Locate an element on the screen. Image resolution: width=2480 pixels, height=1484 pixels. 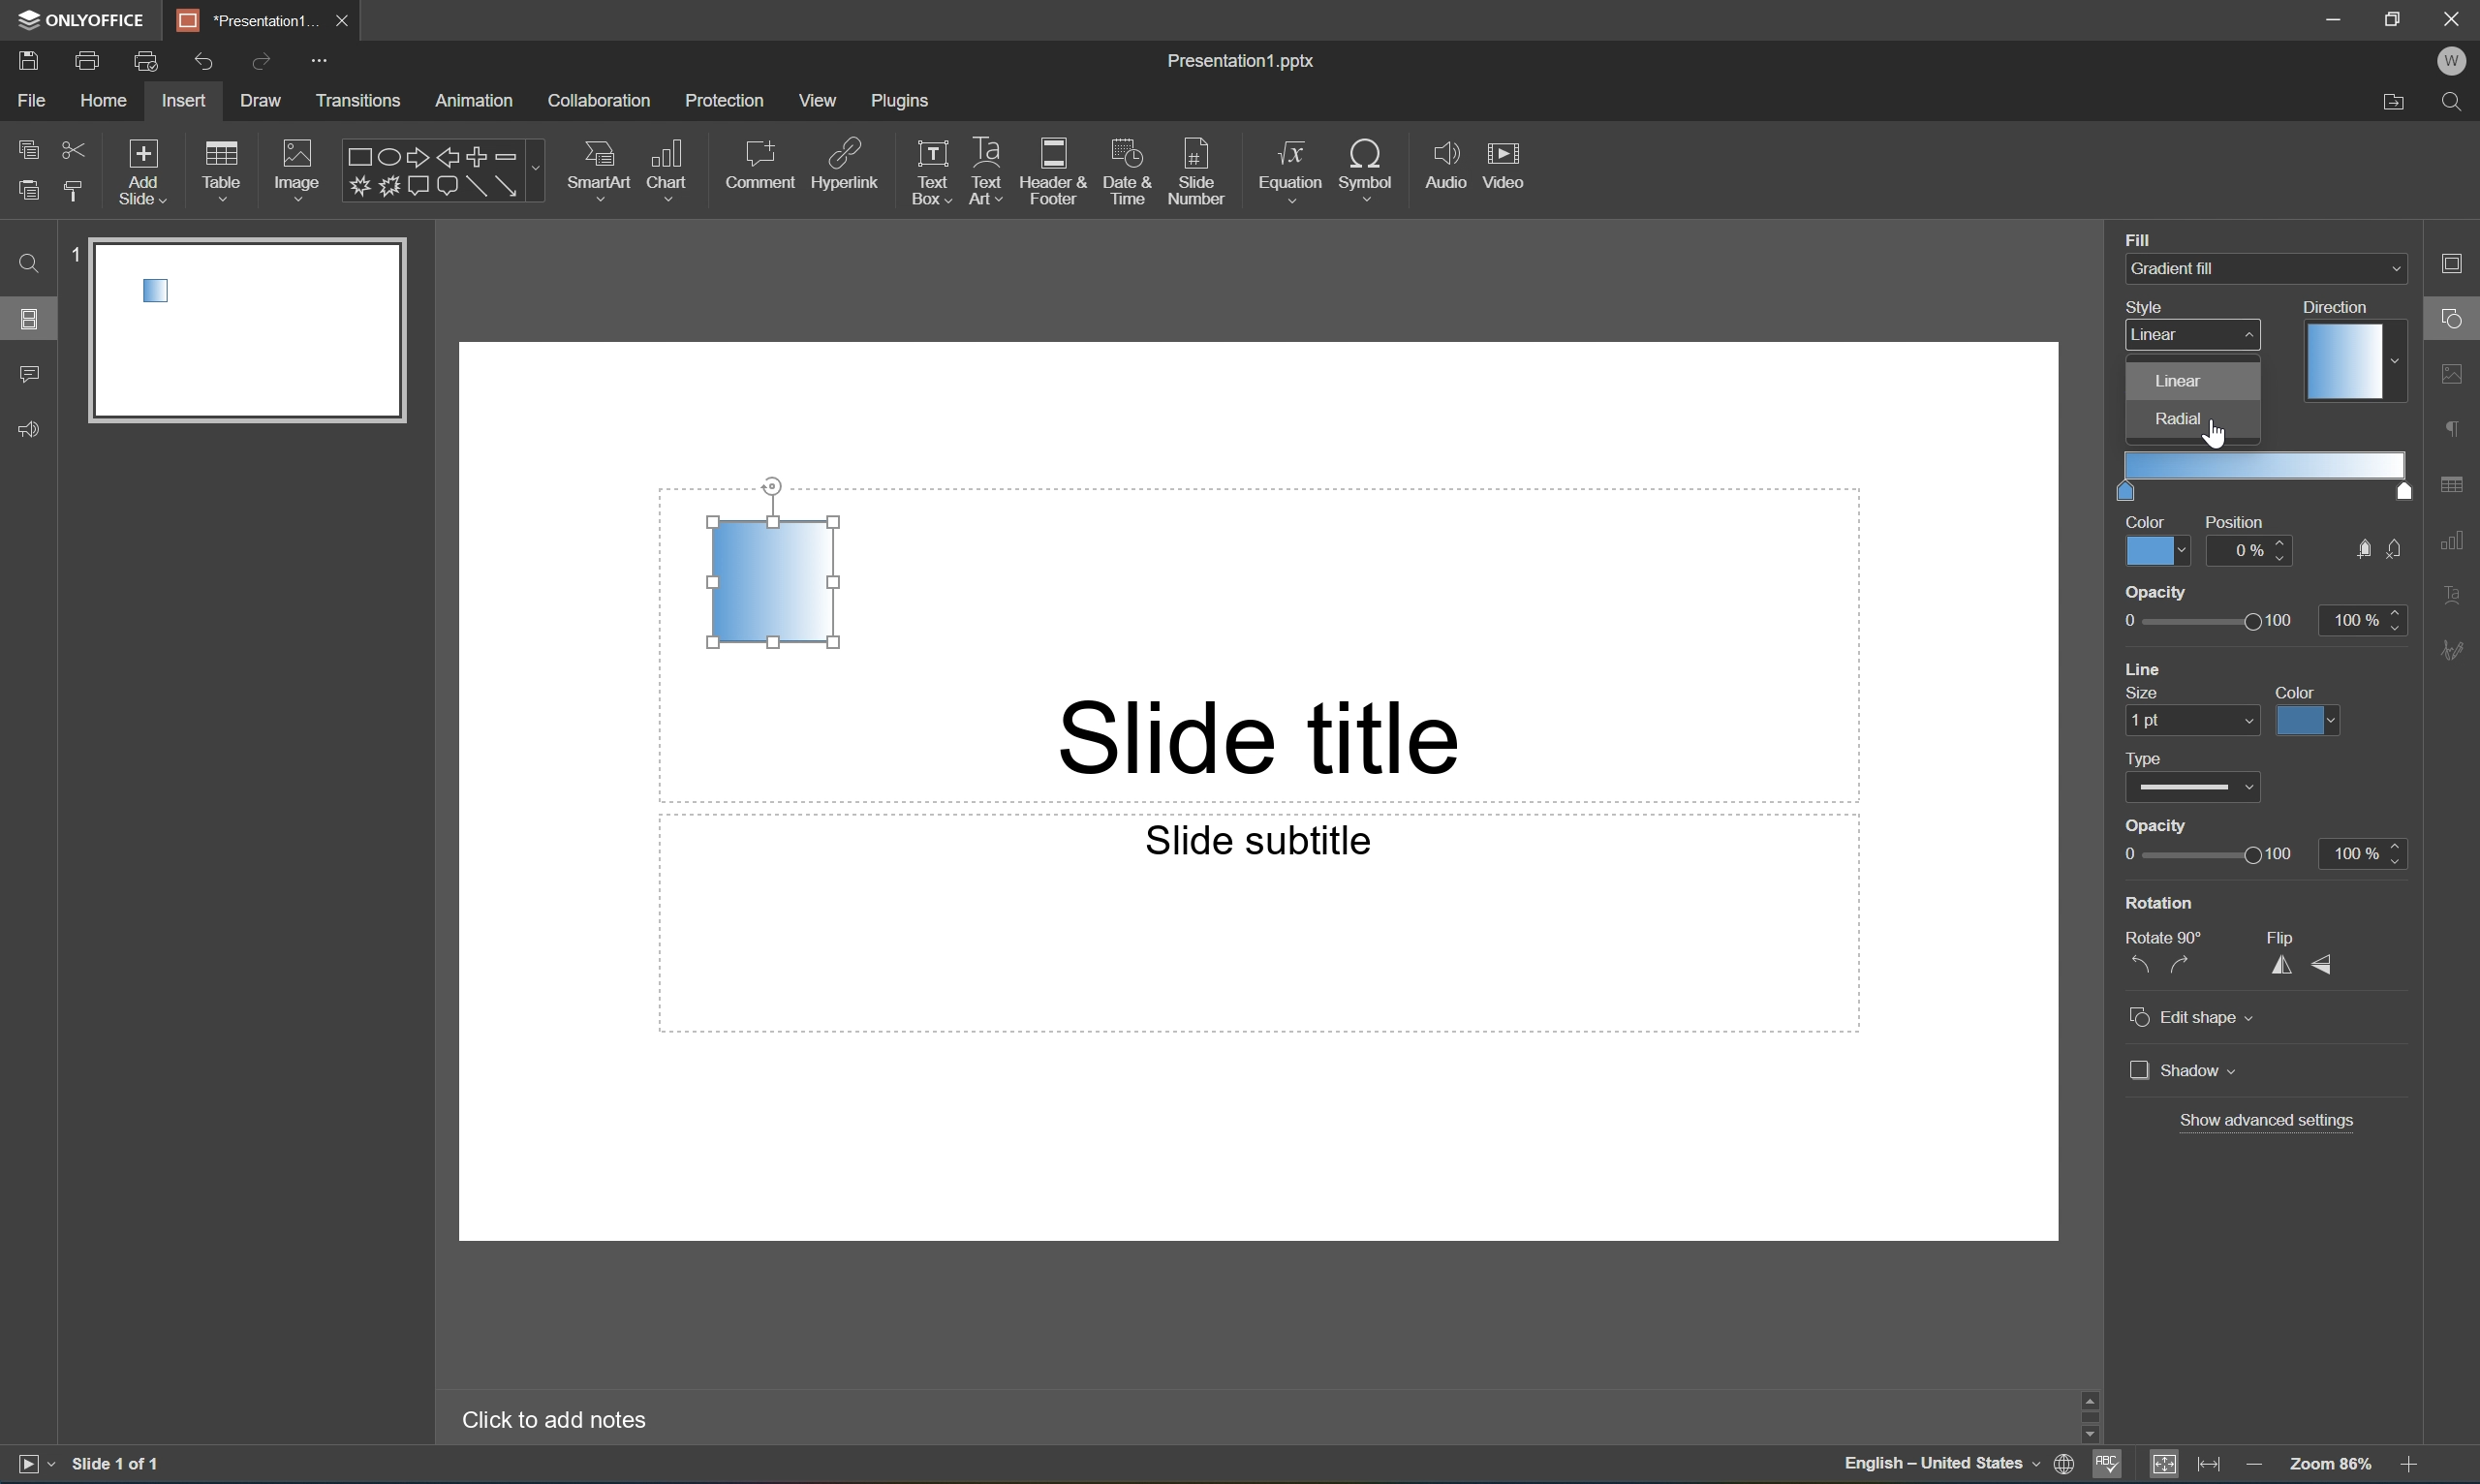
Audio is located at coordinates (1446, 164).